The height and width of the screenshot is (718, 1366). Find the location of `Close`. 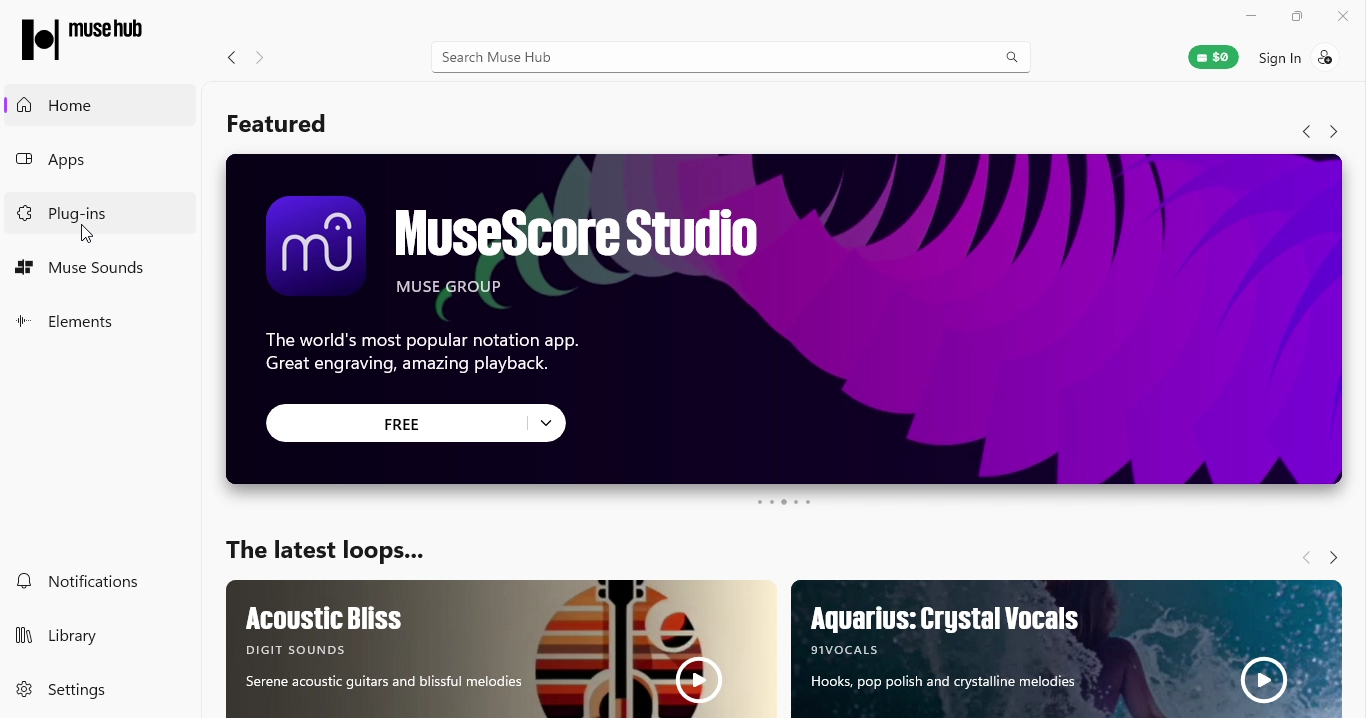

Close is located at coordinates (1343, 17).